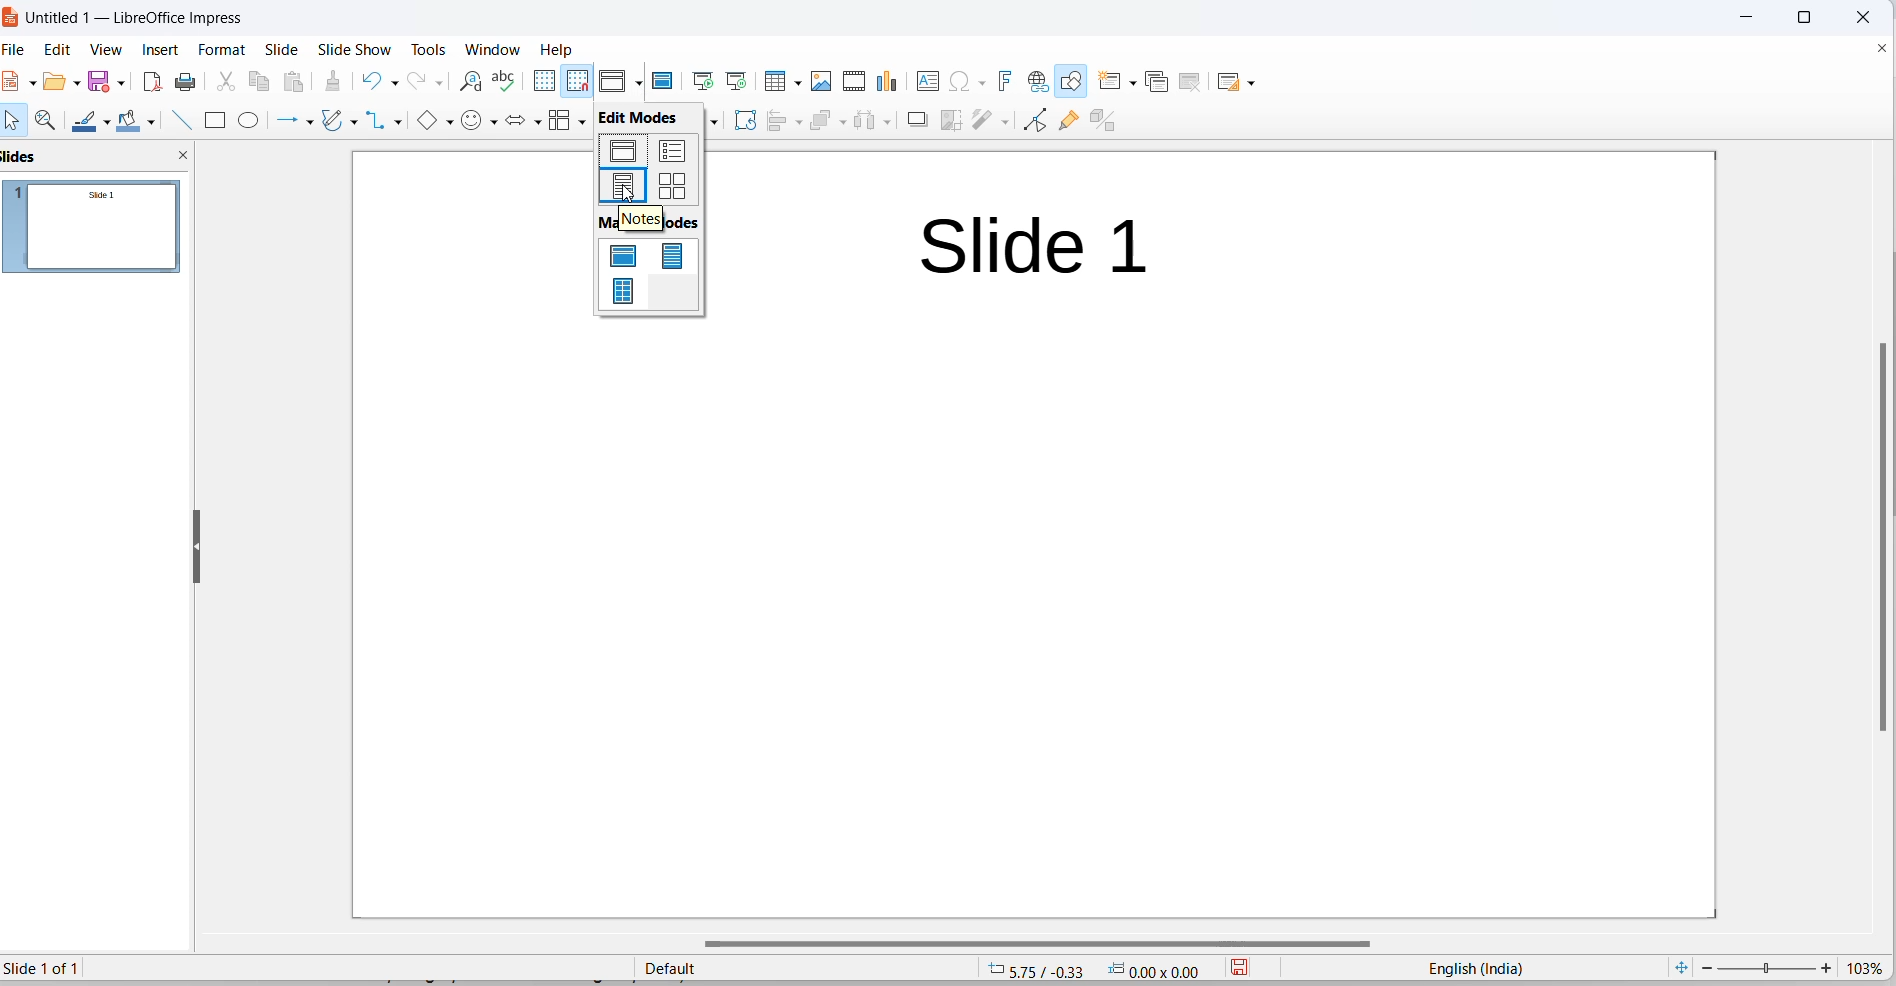 Image resolution: width=1896 pixels, height=986 pixels. Describe the element at coordinates (648, 221) in the screenshot. I see `master modes heading` at that location.